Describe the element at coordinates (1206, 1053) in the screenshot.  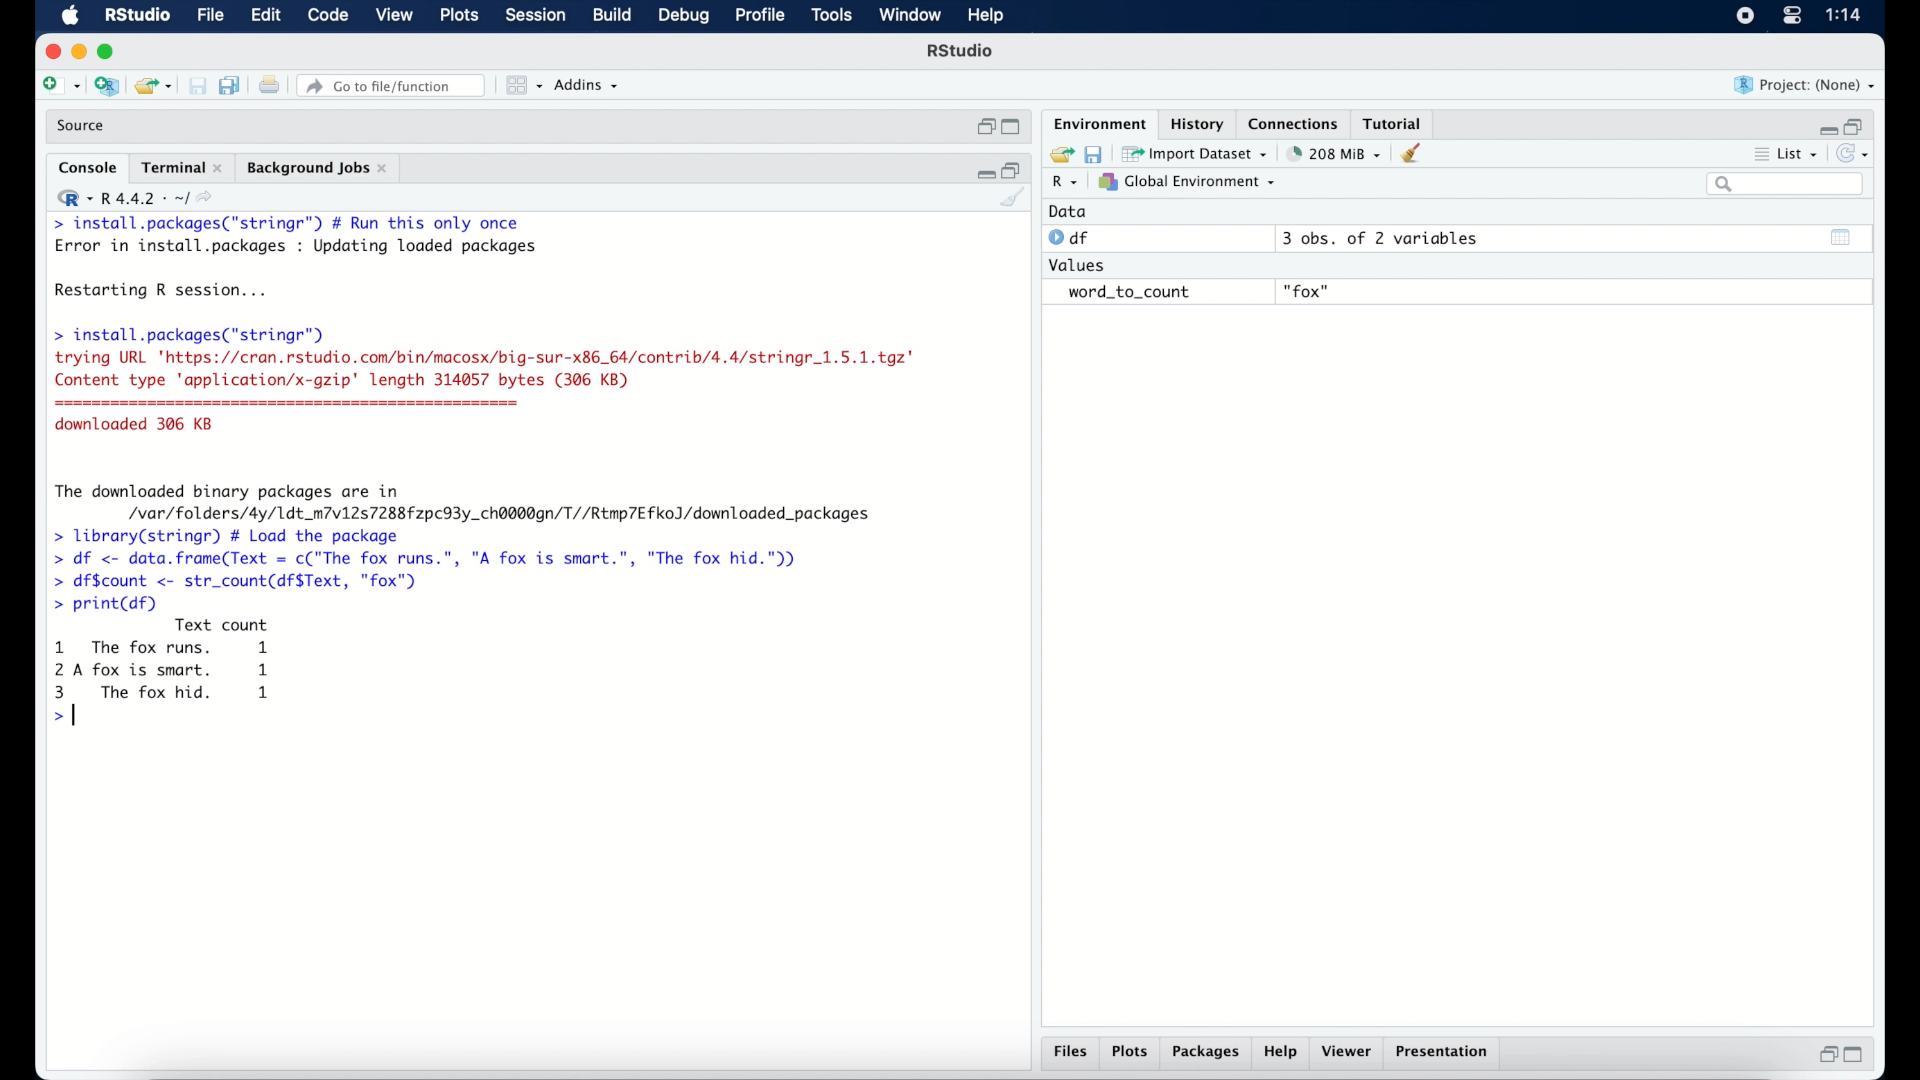
I see `packages` at that location.